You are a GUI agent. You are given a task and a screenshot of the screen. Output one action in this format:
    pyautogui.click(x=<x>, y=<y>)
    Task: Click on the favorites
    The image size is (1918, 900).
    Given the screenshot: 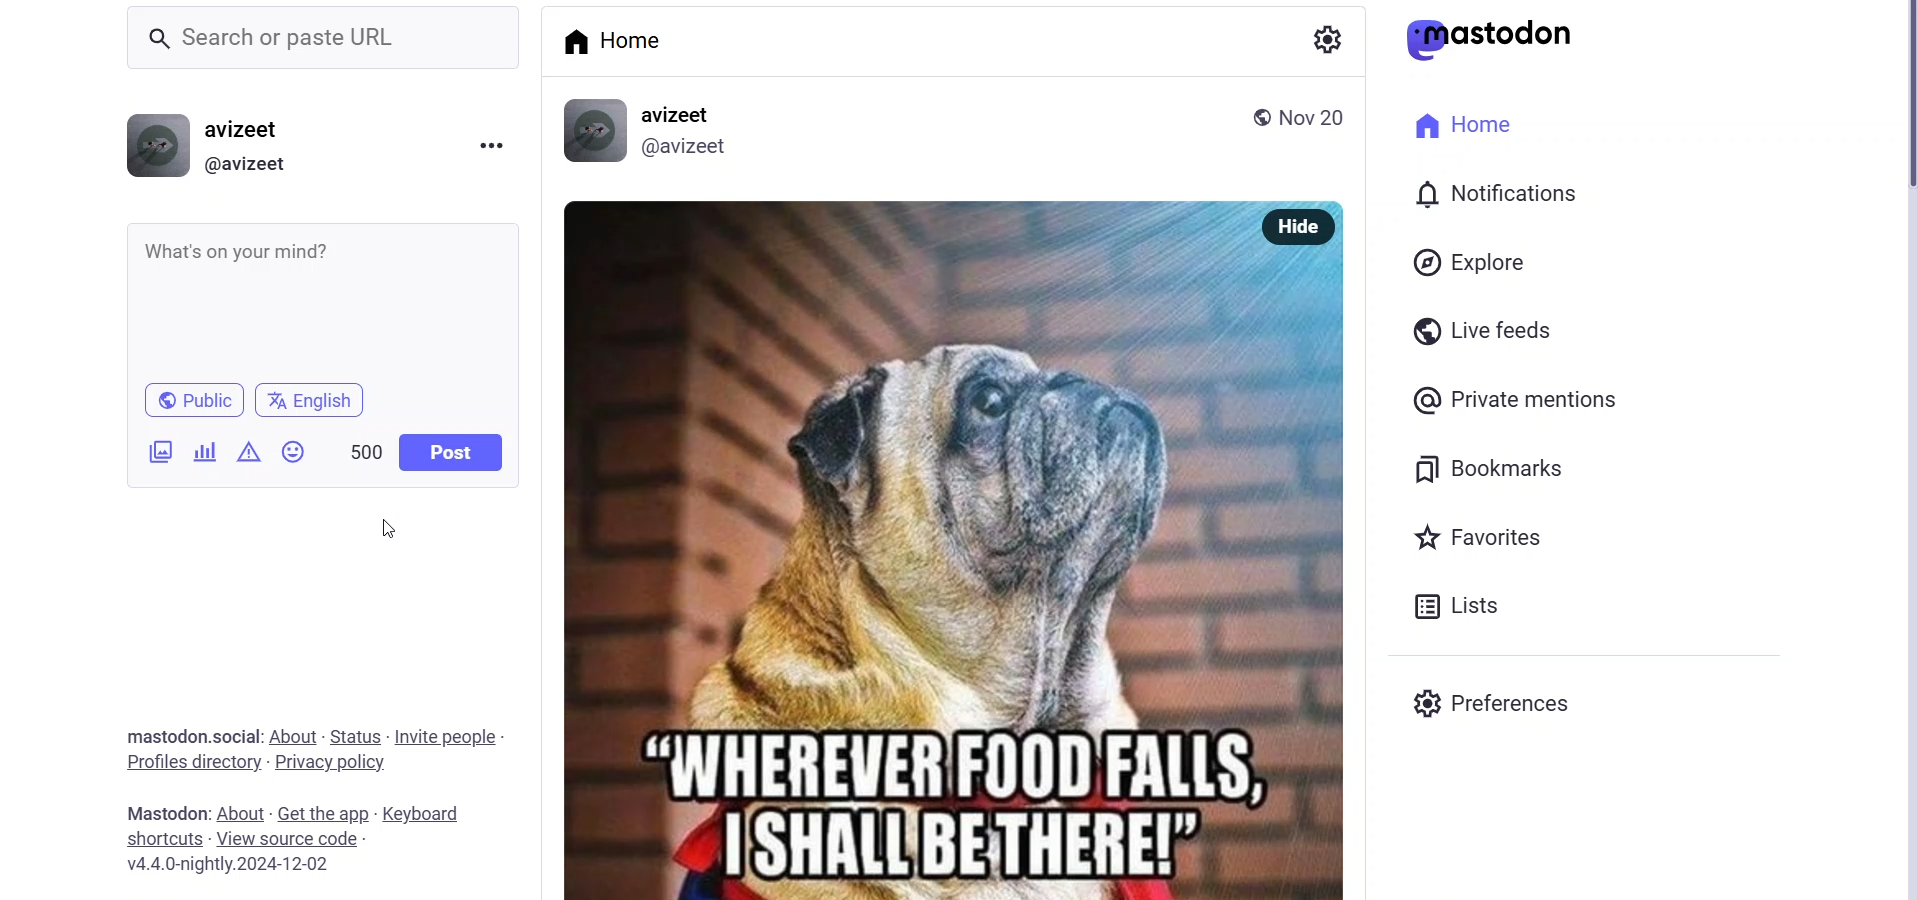 What is the action you would take?
    pyautogui.click(x=1485, y=537)
    